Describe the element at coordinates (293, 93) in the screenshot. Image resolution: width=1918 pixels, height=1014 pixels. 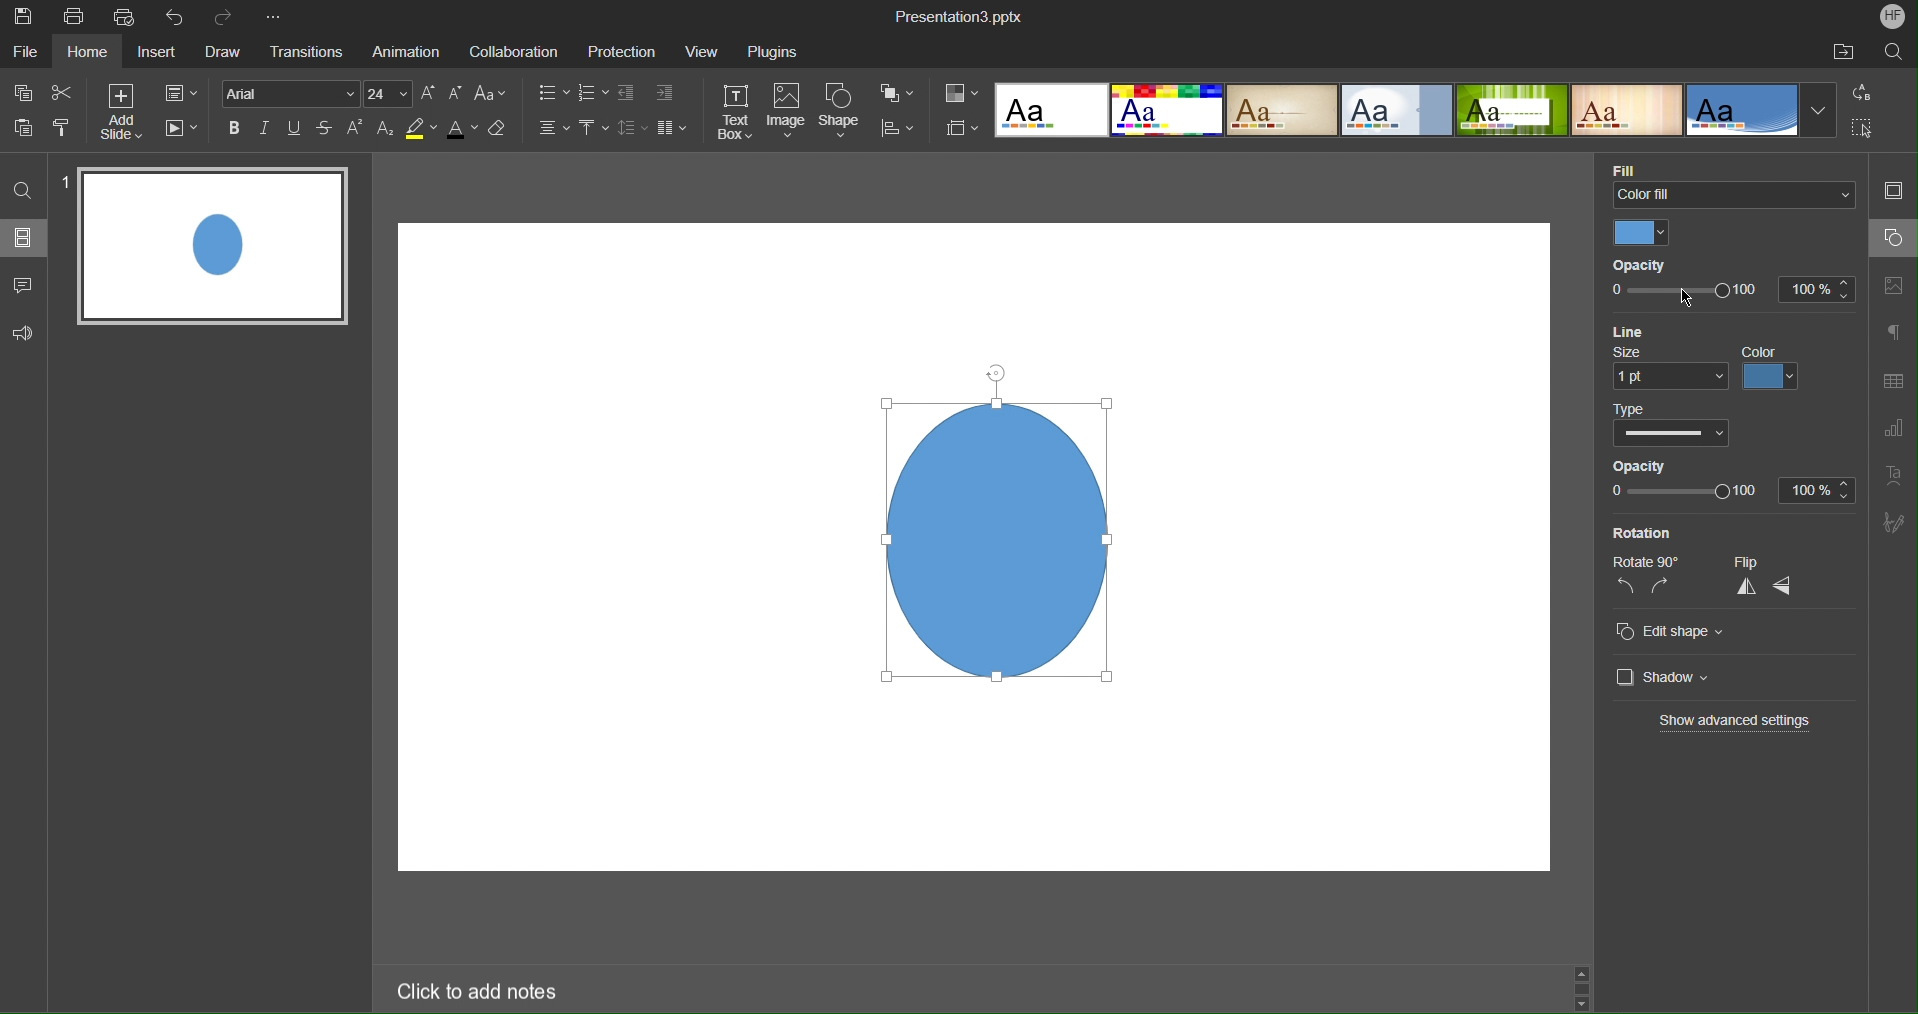
I see `Arial` at that location.